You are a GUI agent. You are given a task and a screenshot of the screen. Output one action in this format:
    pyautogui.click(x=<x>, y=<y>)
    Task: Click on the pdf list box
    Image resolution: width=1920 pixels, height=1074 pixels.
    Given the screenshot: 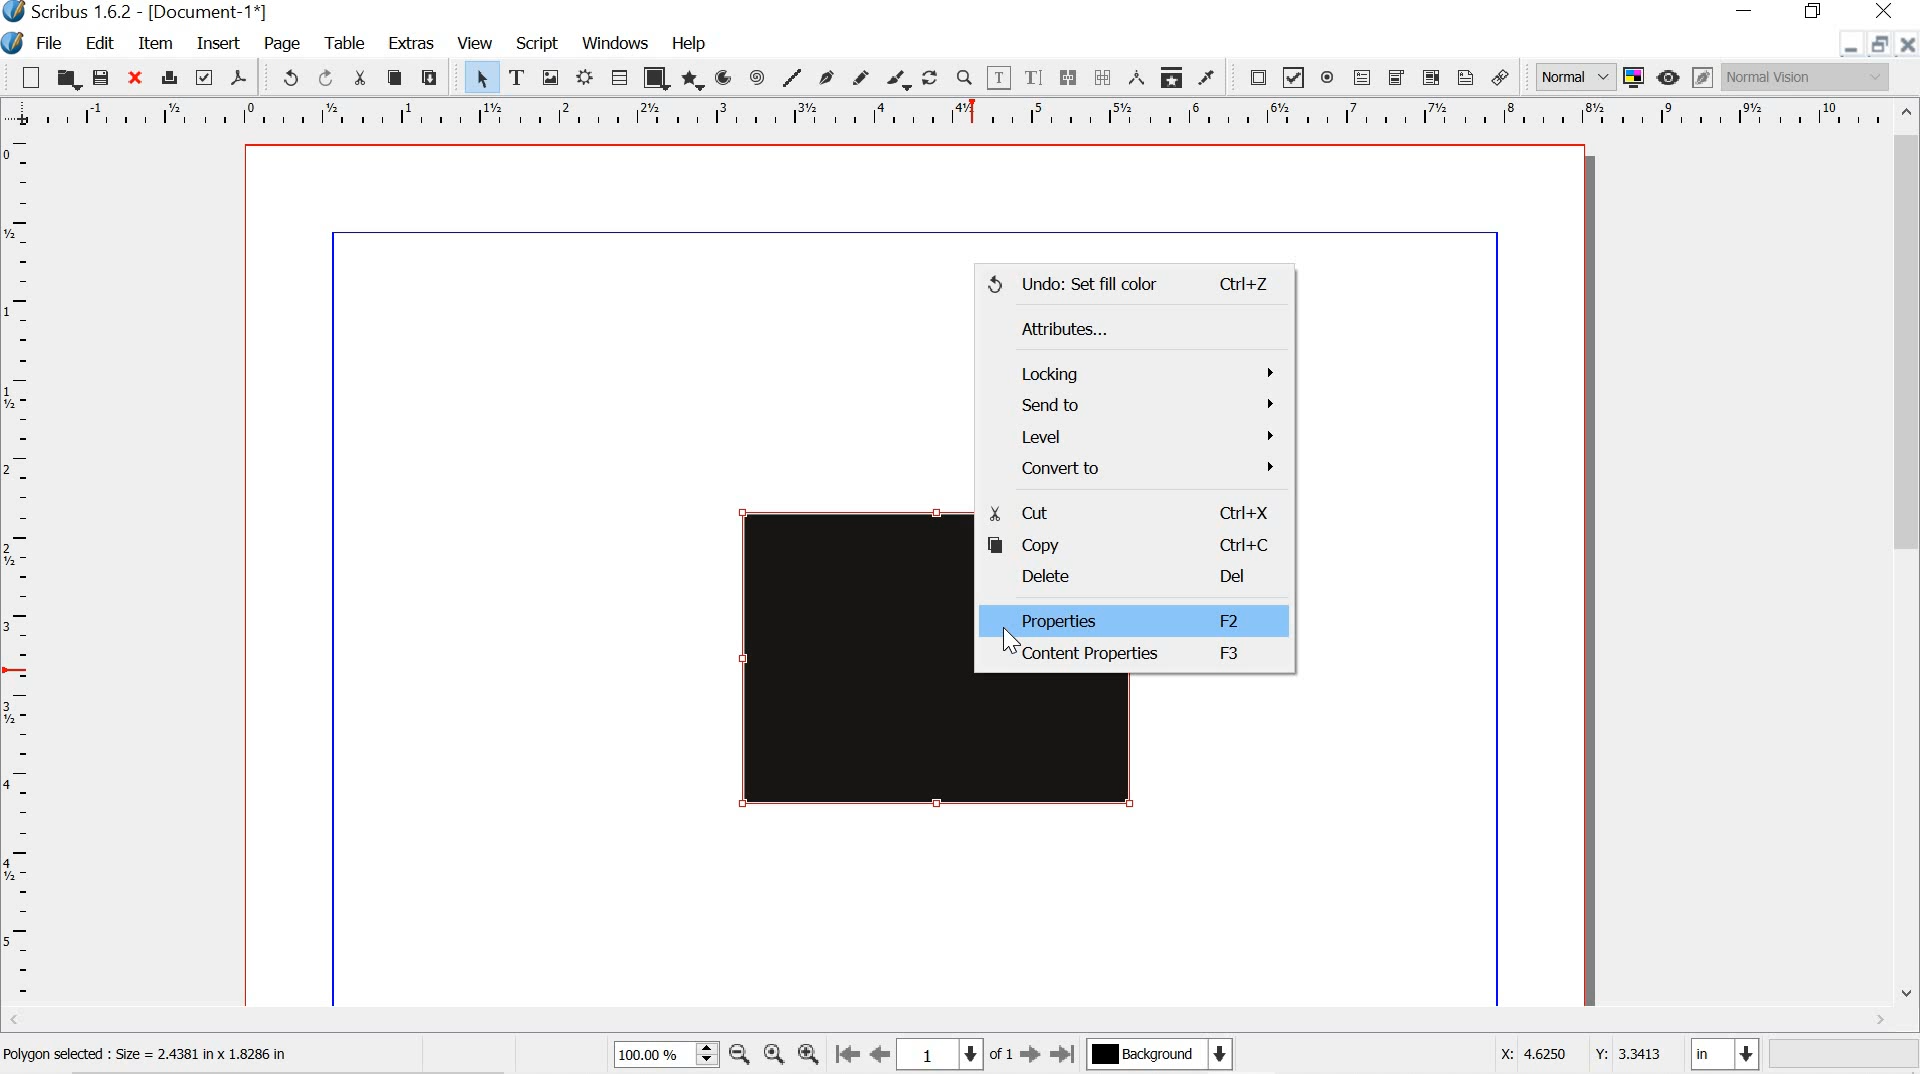 What is the action you would take?
    pyautogui.click(x=1430, y=77)
    